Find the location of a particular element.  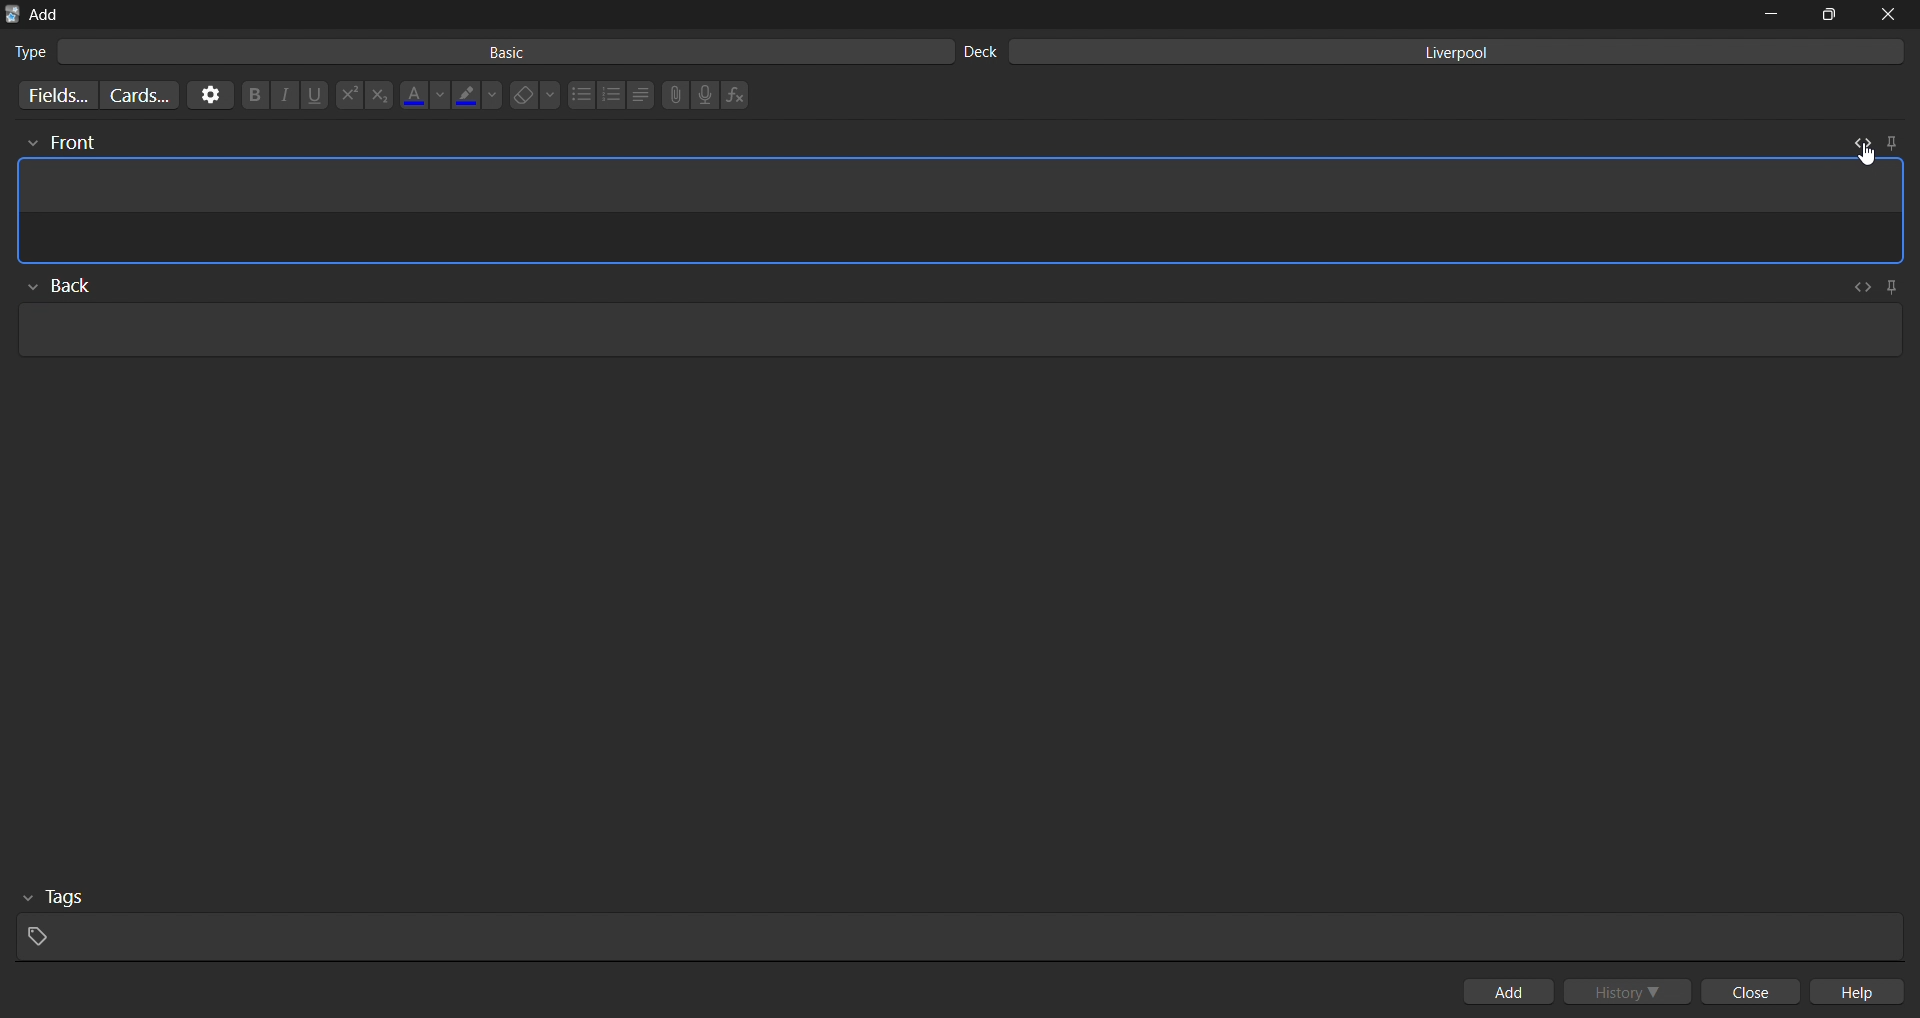

underline is located at coordinates (316, 95).